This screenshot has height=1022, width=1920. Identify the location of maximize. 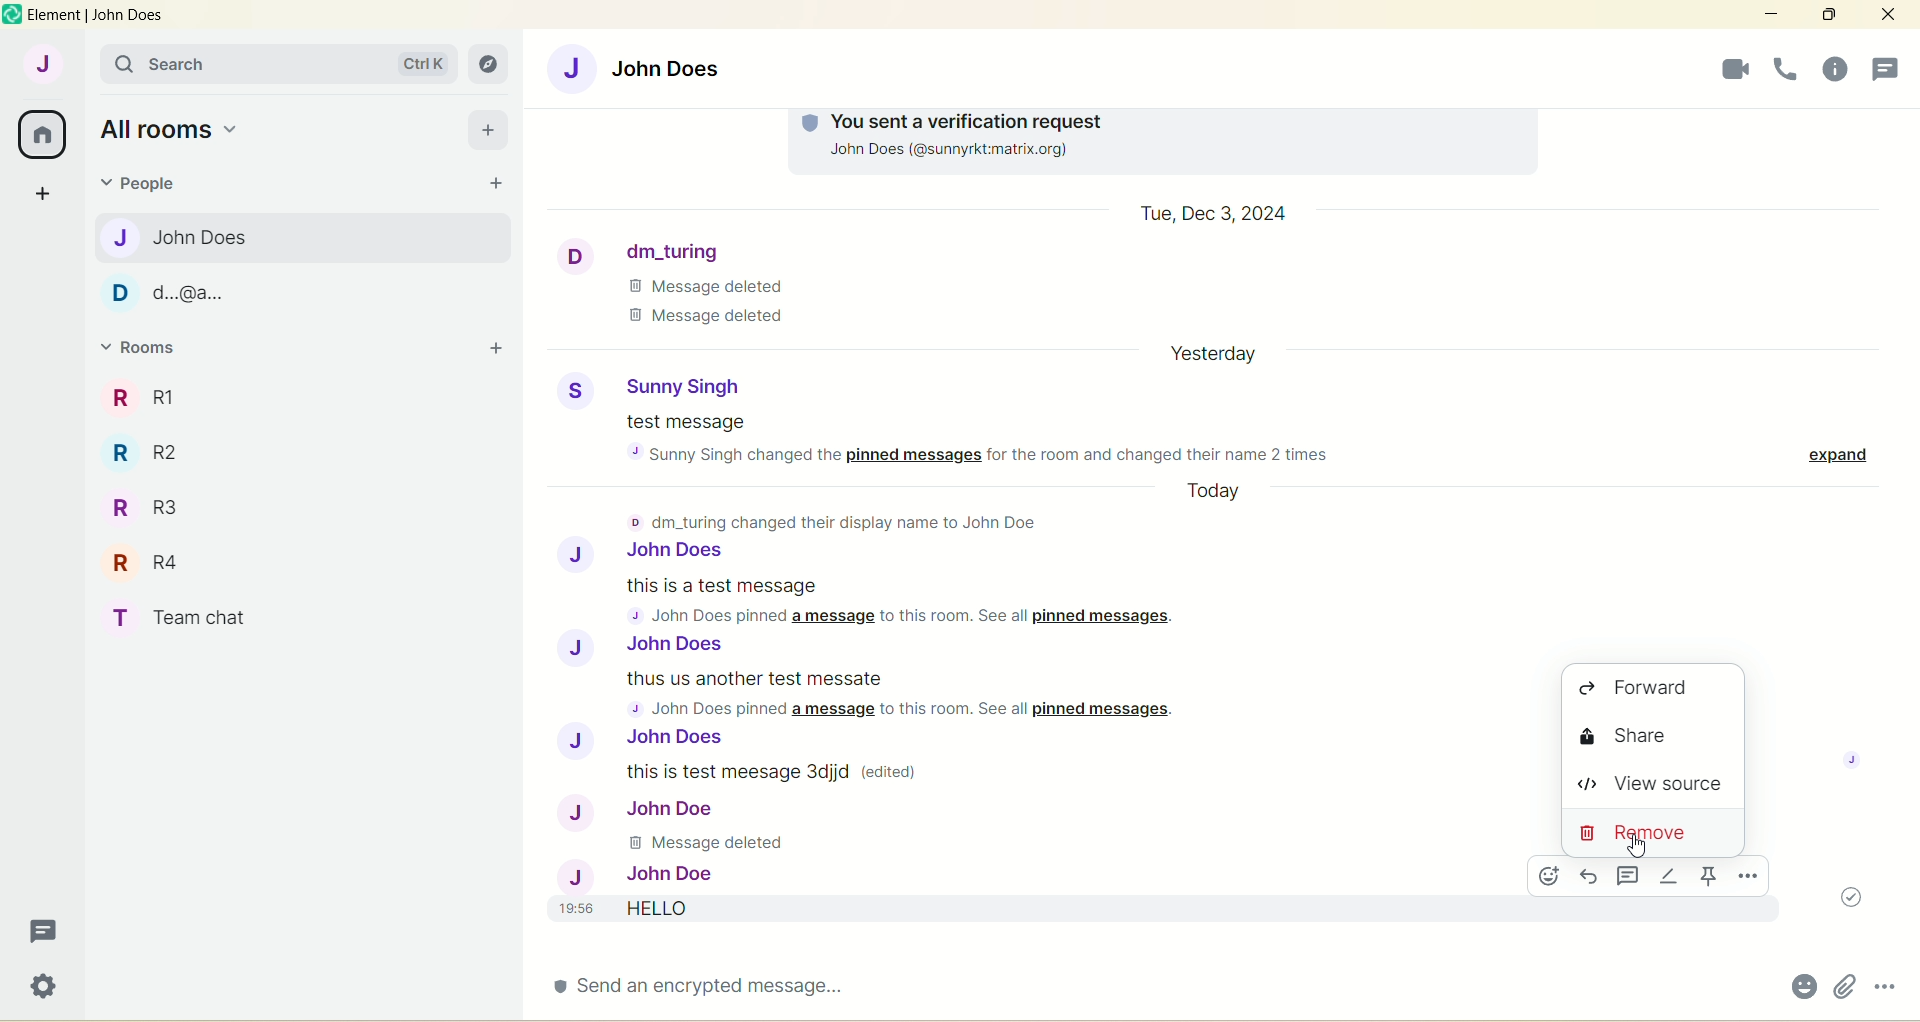
(1829, 15).